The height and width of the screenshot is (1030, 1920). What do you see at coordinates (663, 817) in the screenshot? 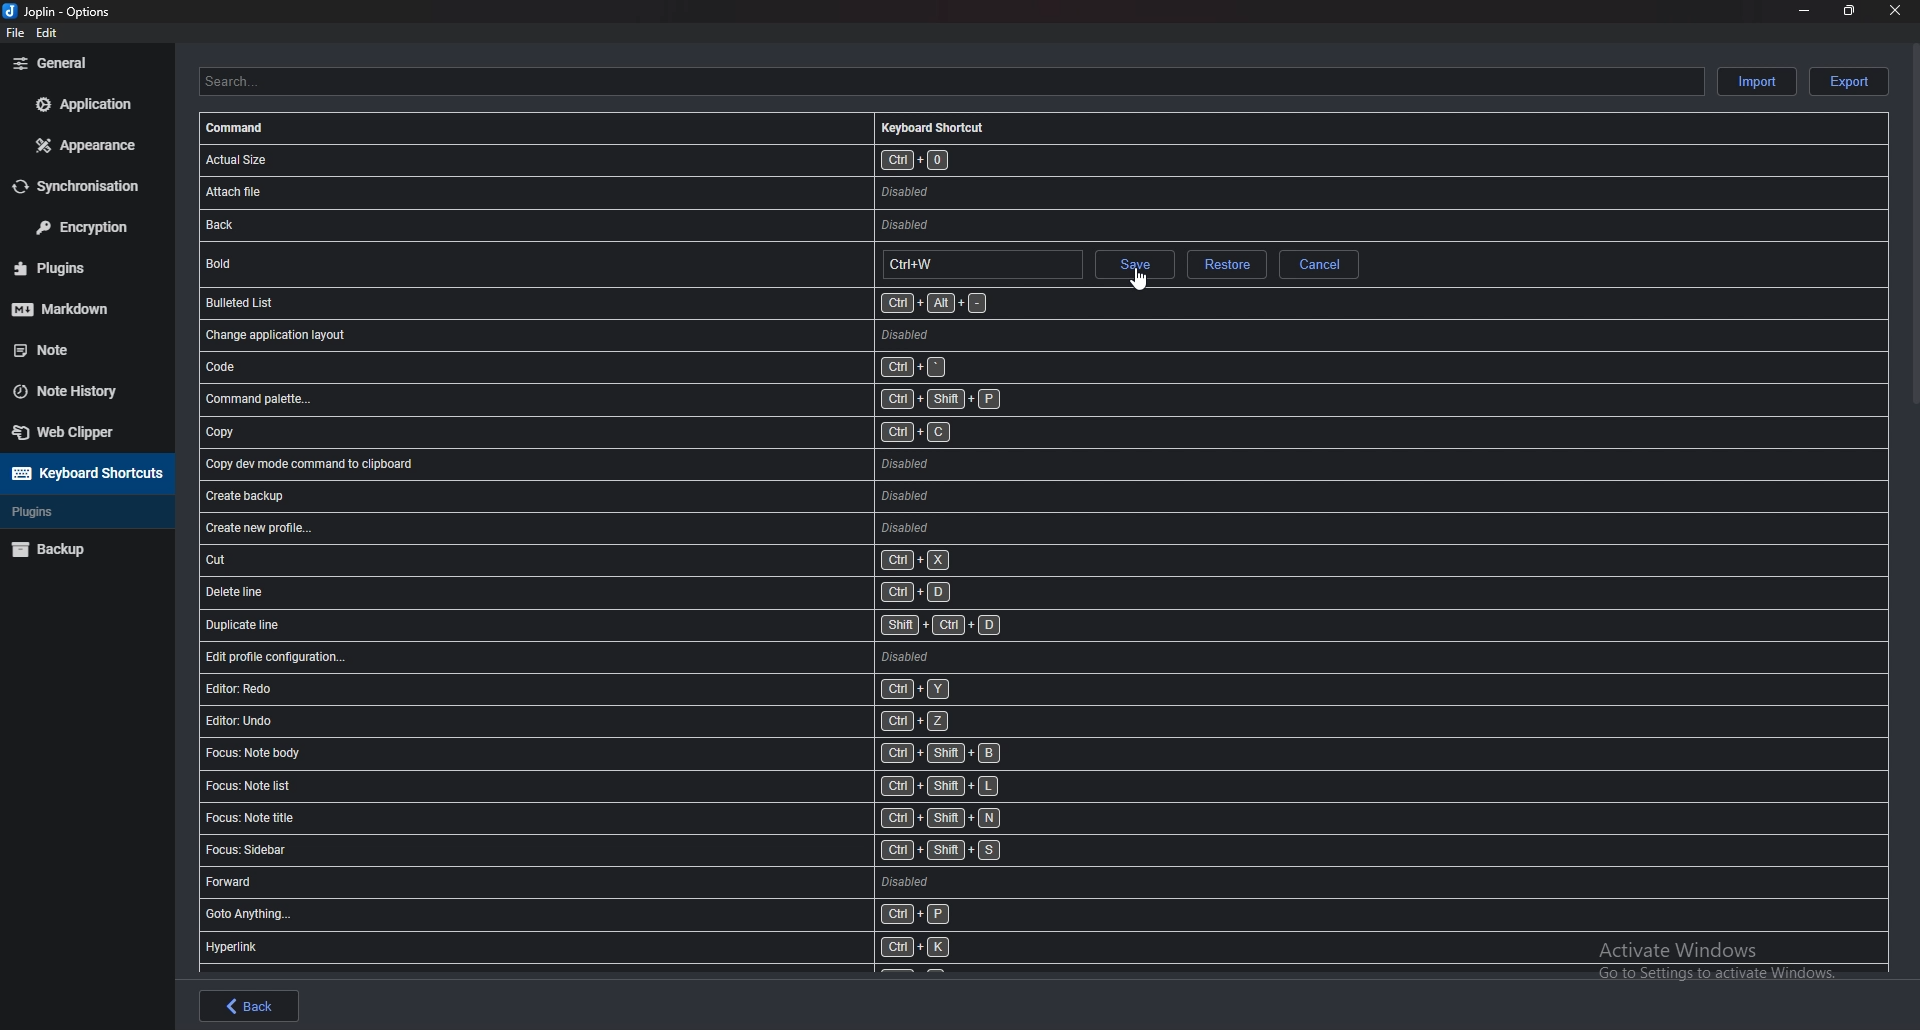
I see `shortcut` at bounding box center [663, 817].